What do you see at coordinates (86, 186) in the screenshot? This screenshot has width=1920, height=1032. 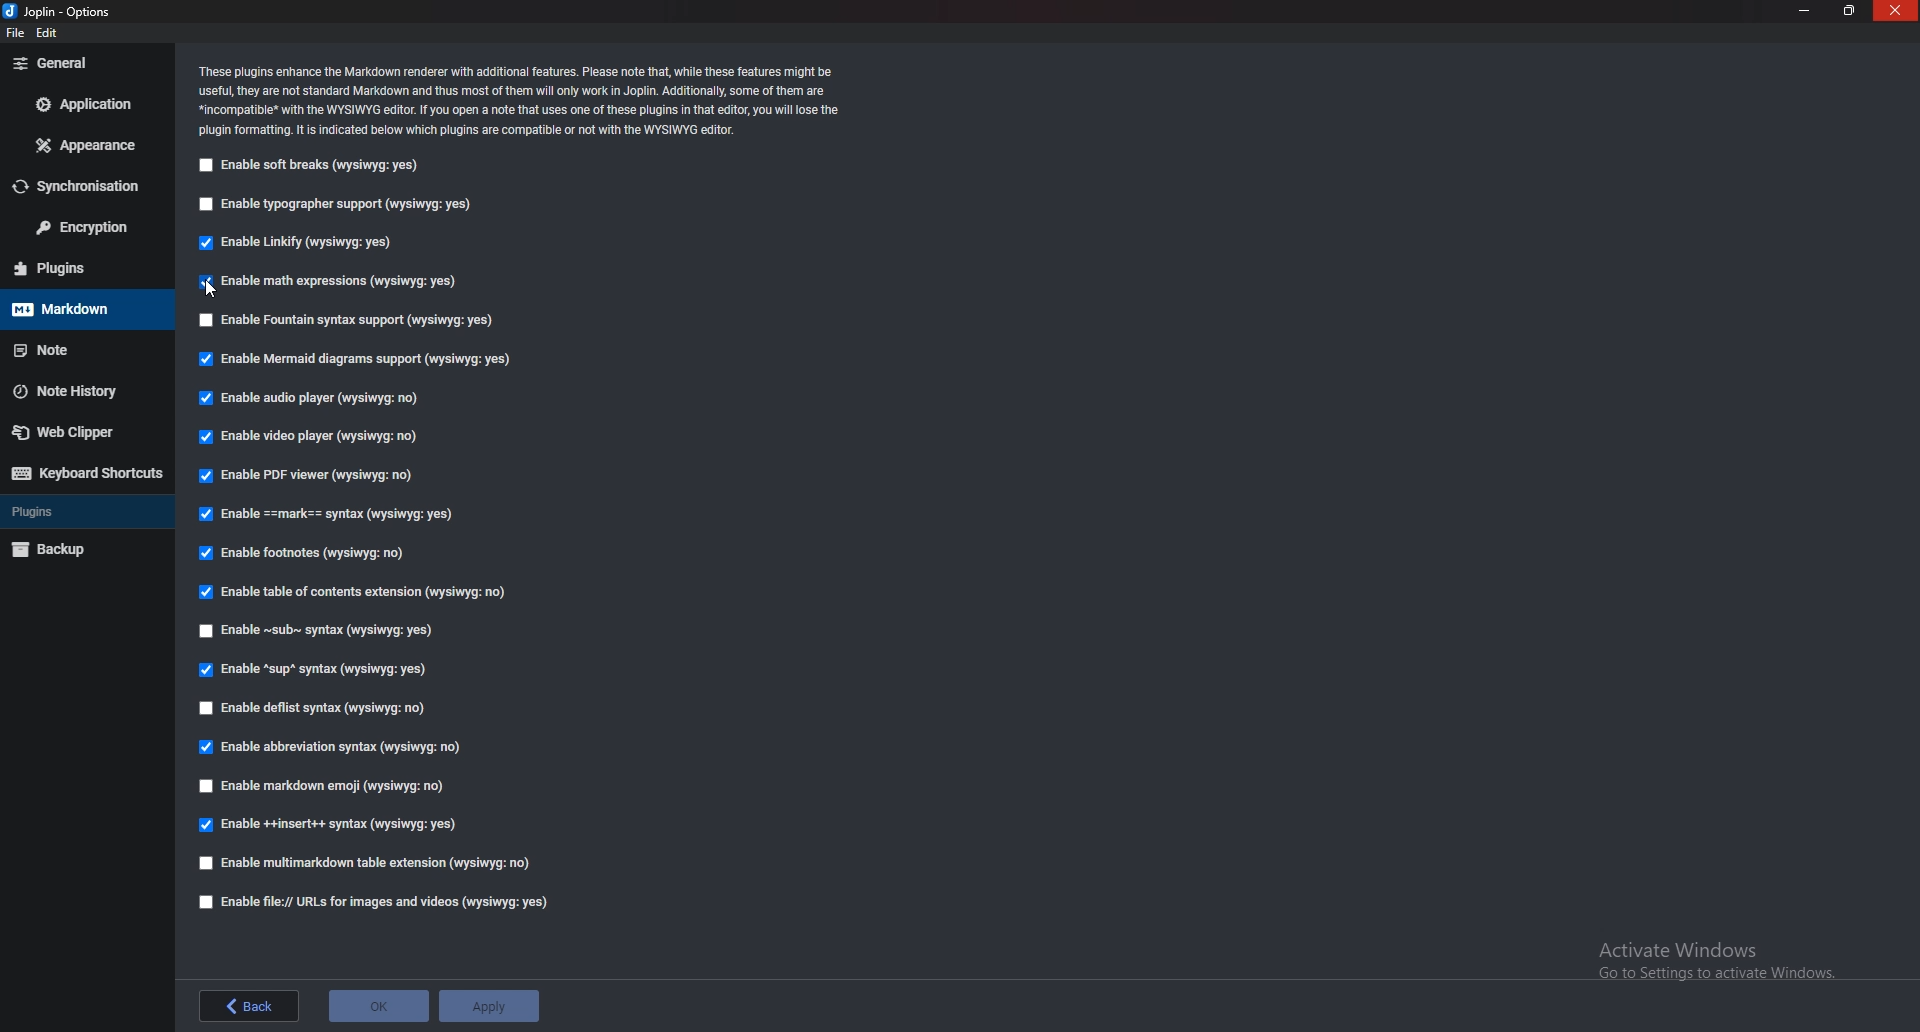 I see `Synchronization` at bounding box center [86, 186].